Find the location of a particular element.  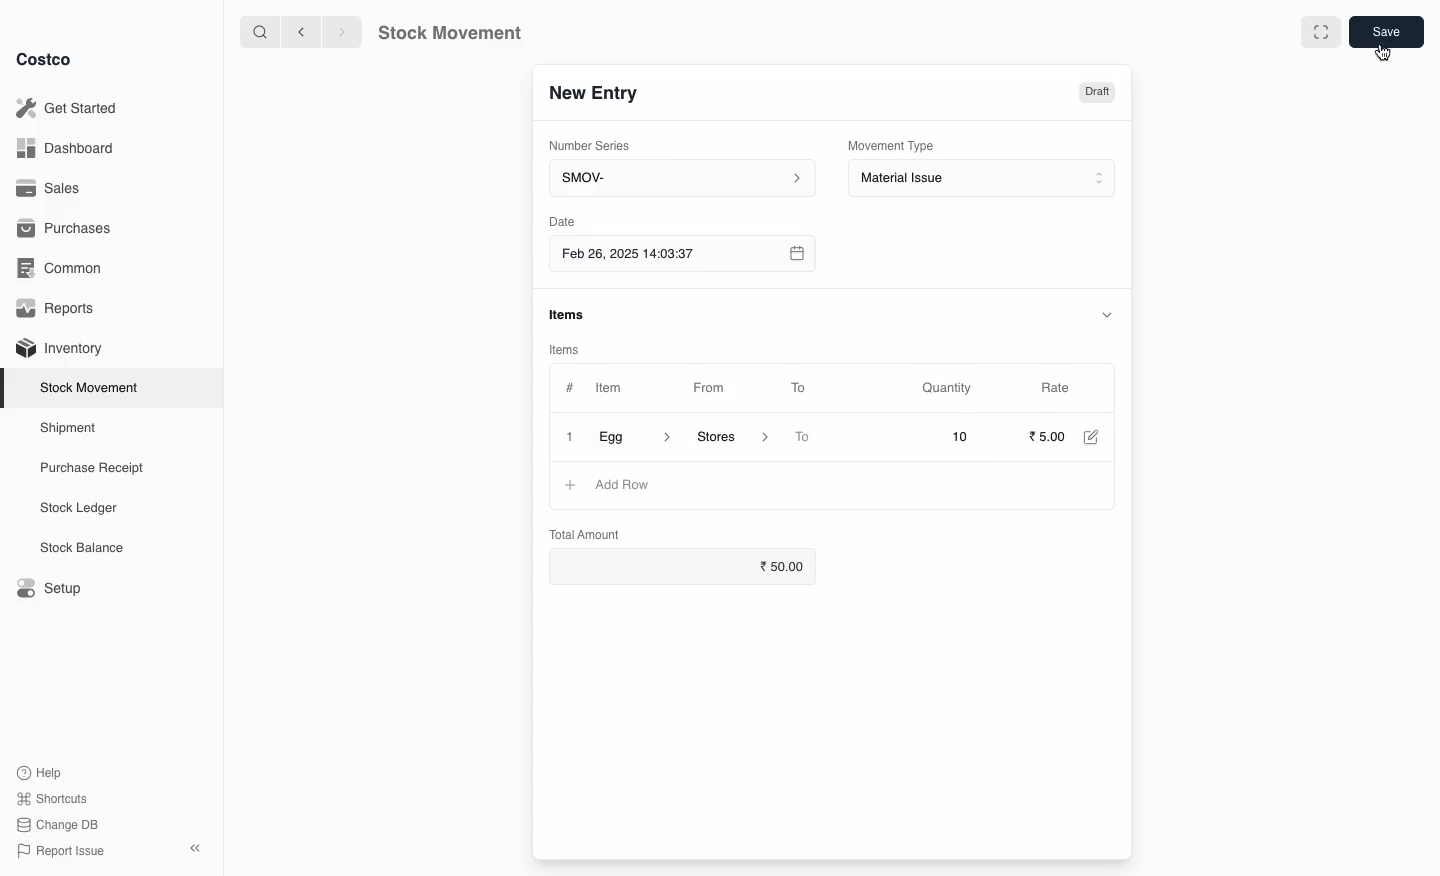

Quantity is located at coordinates (950, 389).